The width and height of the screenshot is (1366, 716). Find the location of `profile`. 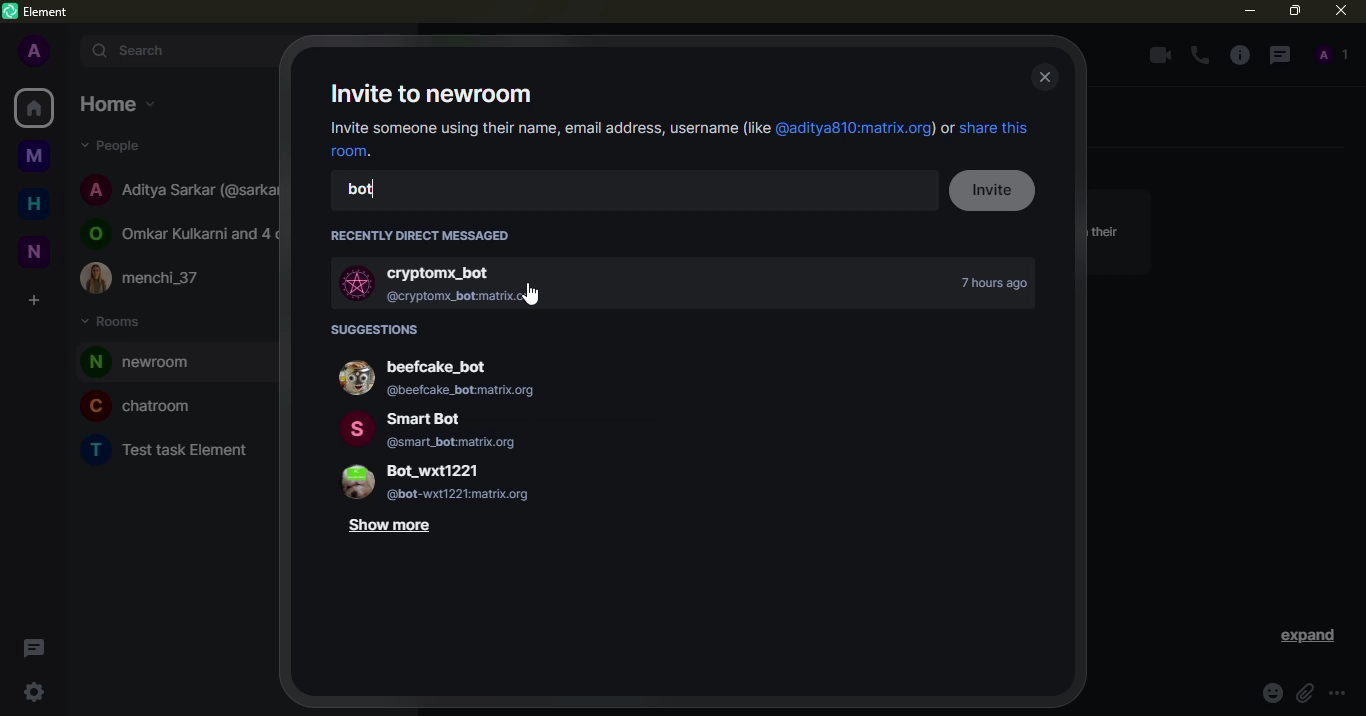

profile is located at coordinates (37, 53).